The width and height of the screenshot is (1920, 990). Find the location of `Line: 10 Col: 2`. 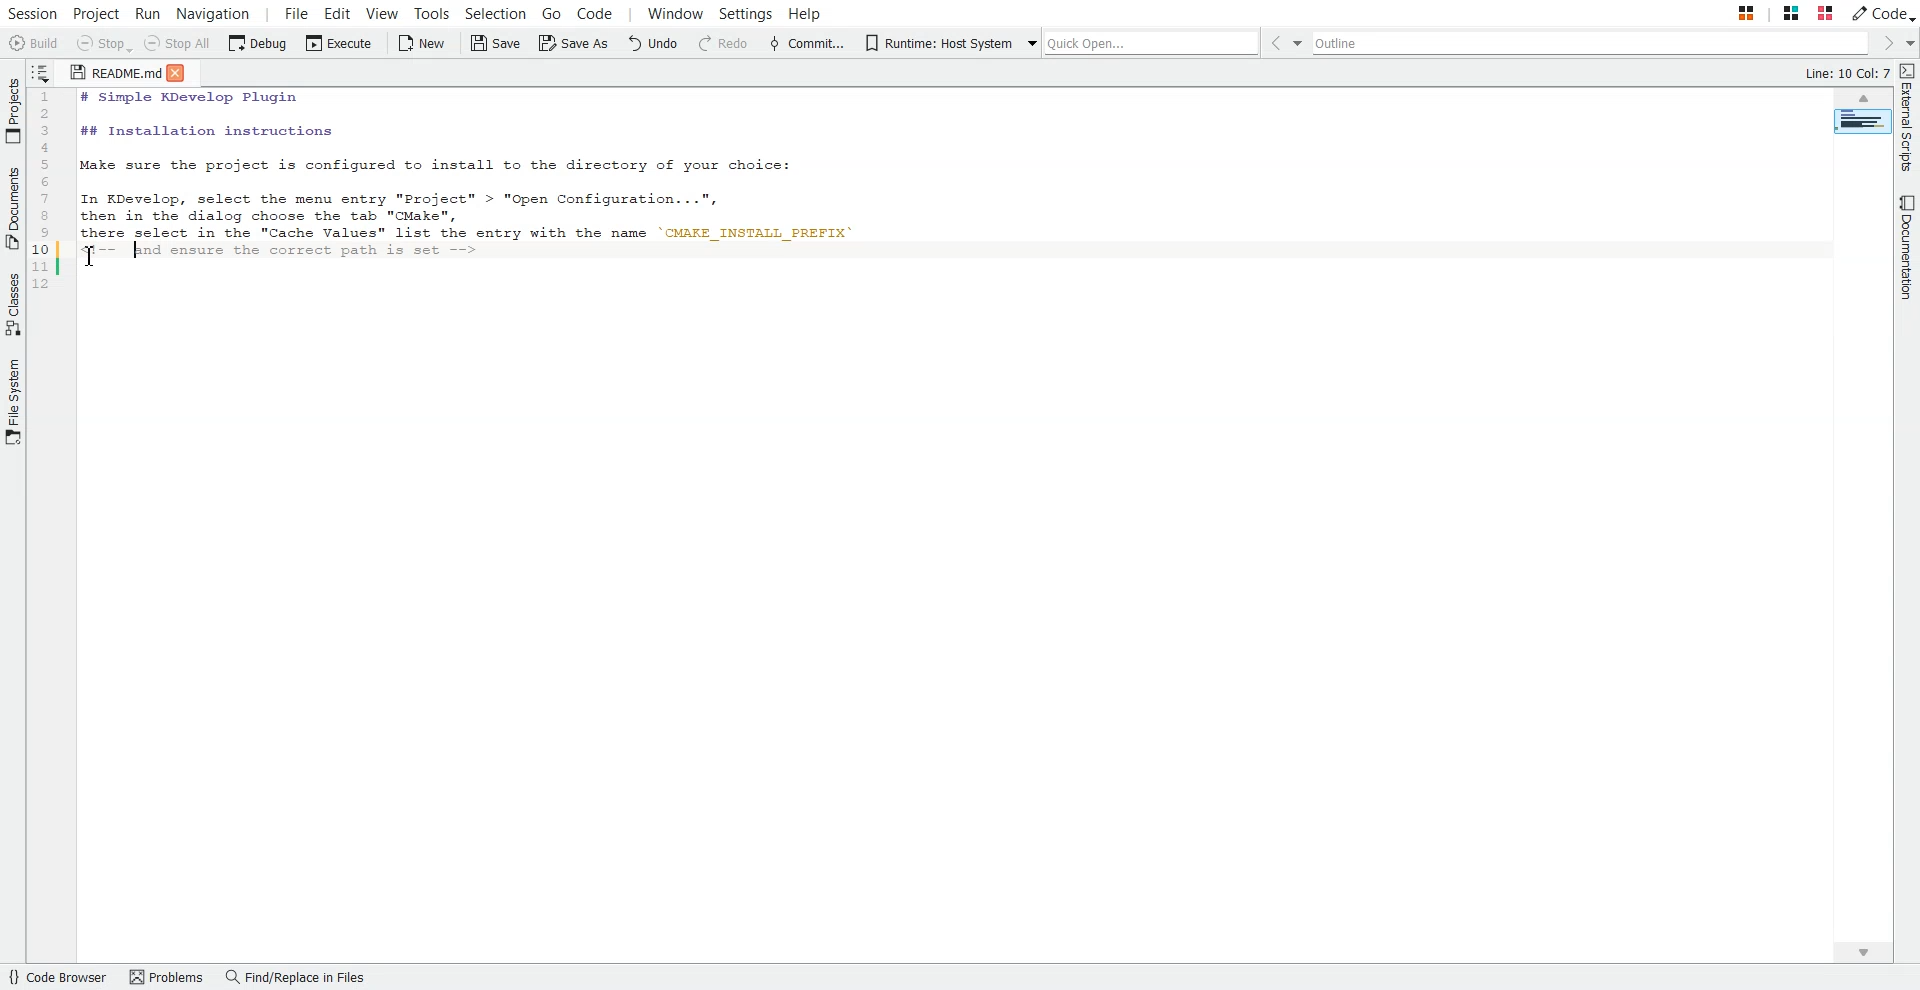

Line: 10 Col: 2 is located at coordinates (1848, 71).